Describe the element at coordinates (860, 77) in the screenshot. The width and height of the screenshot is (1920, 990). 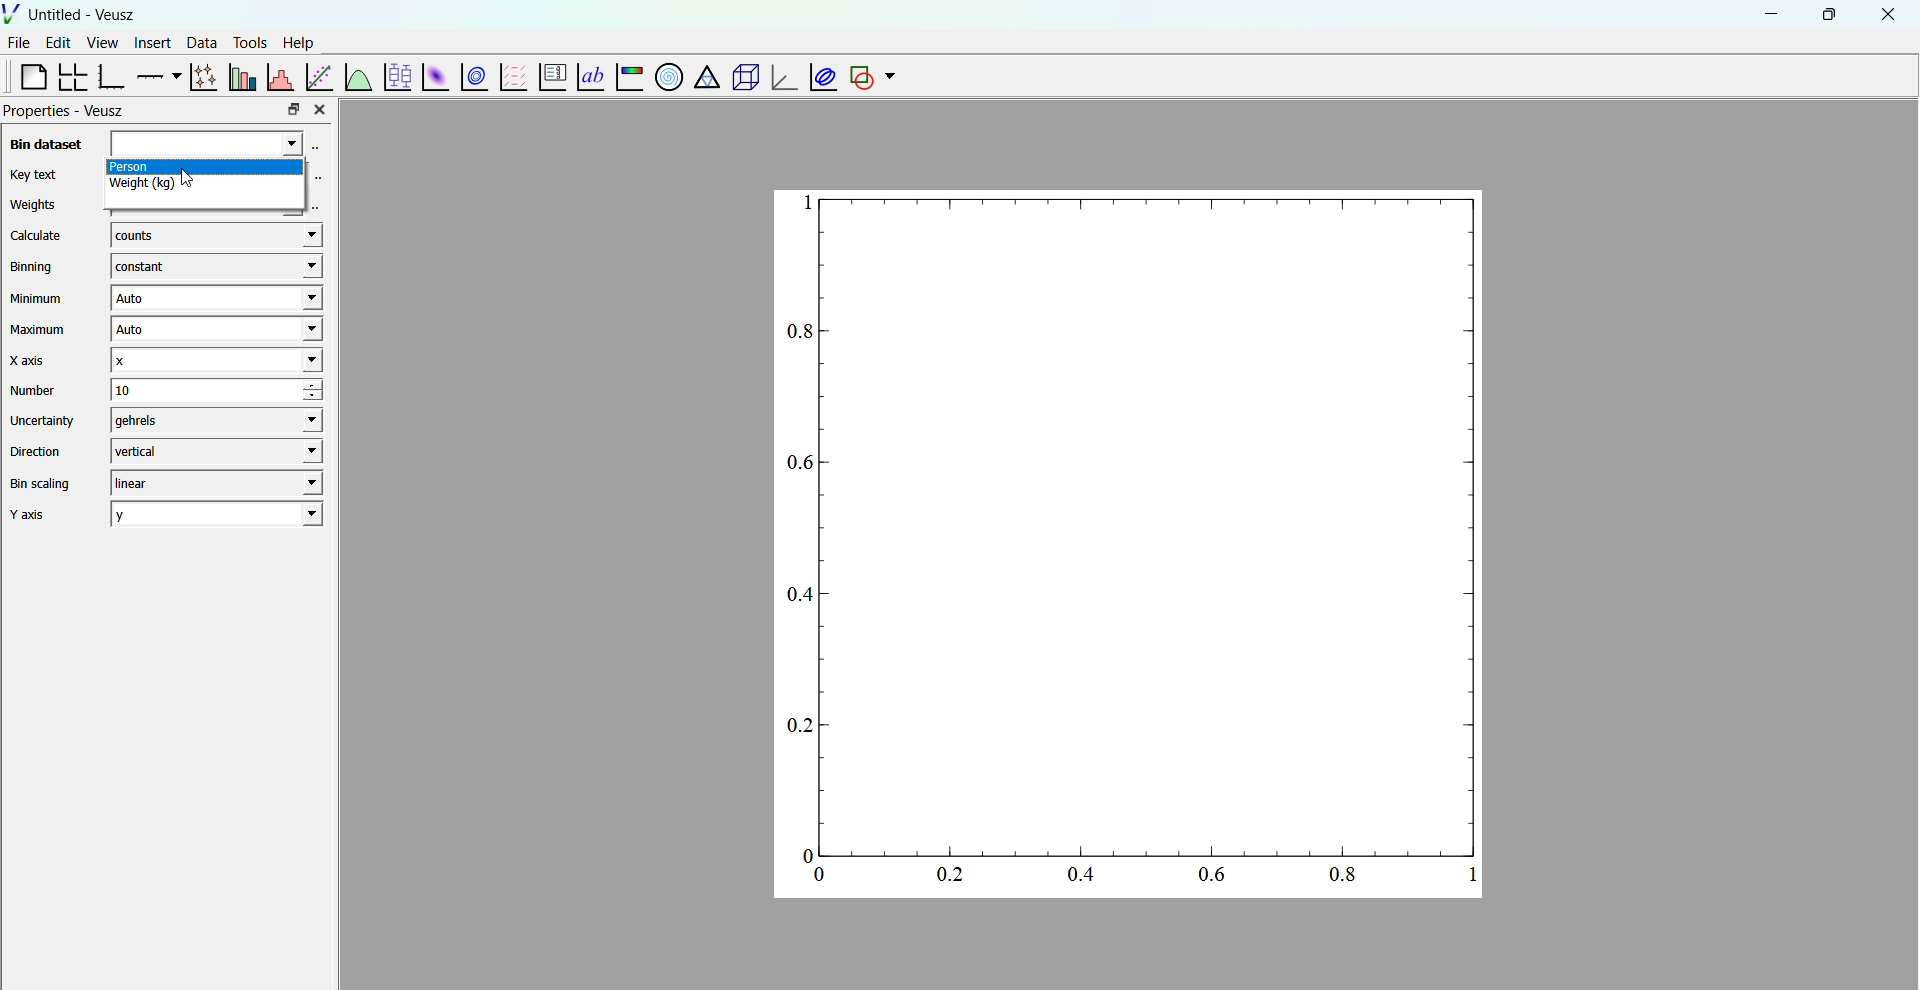
I see `add a shape to the plot` at that location.